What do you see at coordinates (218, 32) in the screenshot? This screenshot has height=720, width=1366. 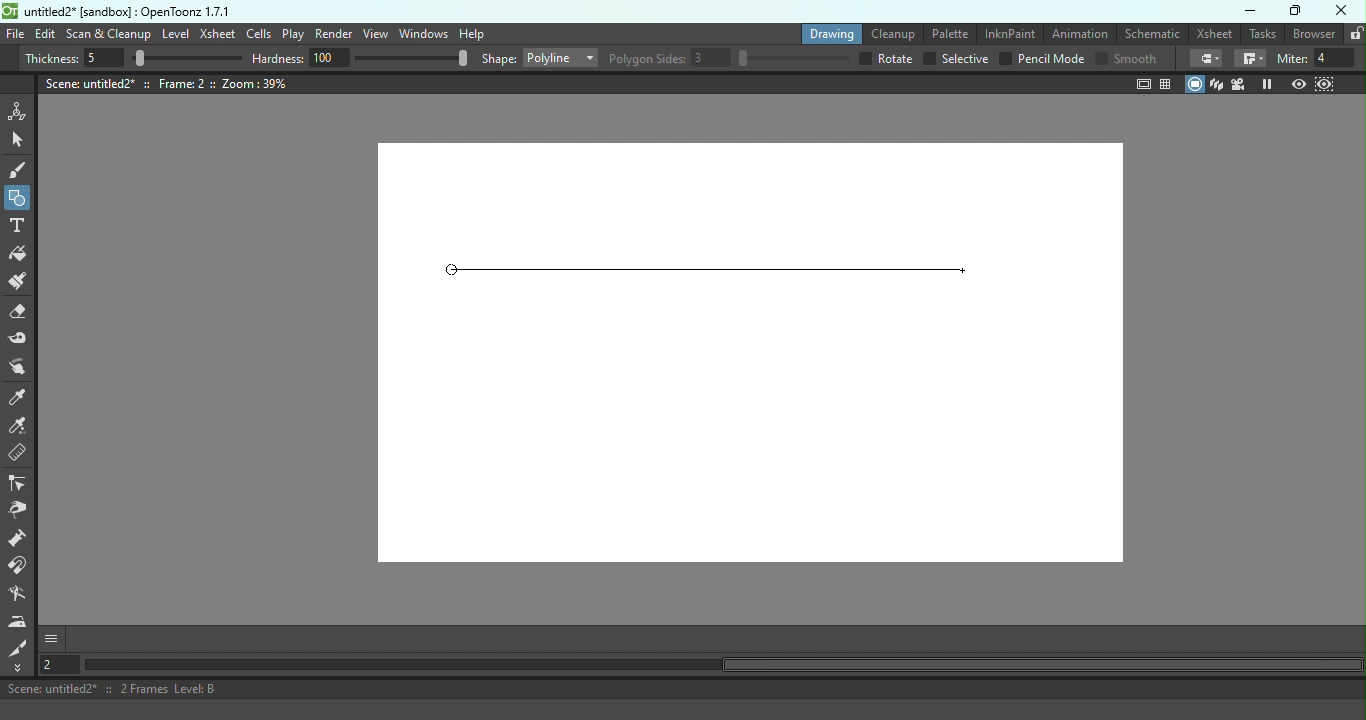 I see `Xsheet` at bounding box center [218, 32].